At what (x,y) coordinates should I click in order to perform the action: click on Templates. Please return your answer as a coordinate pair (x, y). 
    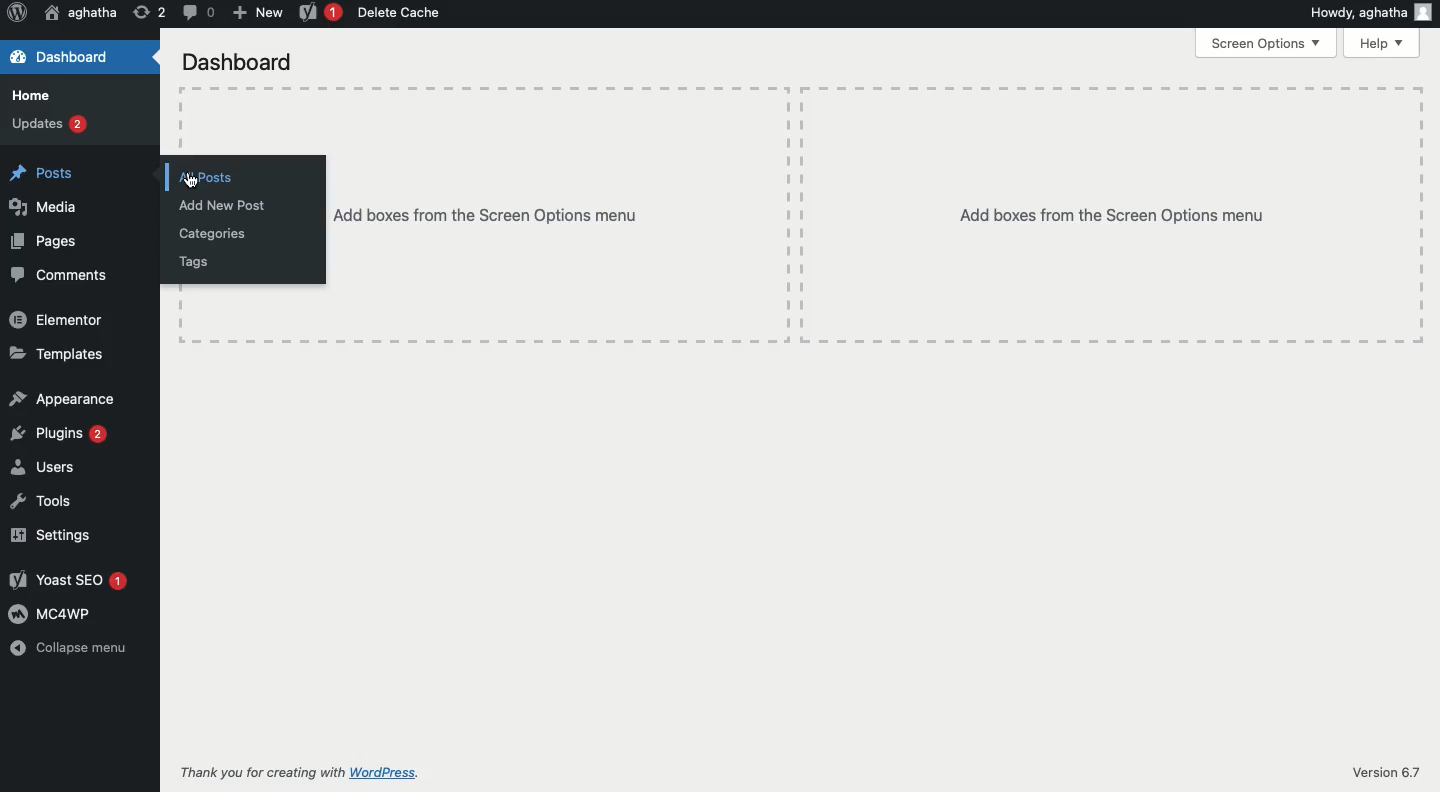
    Looking at the image, I should click on (61, 353).